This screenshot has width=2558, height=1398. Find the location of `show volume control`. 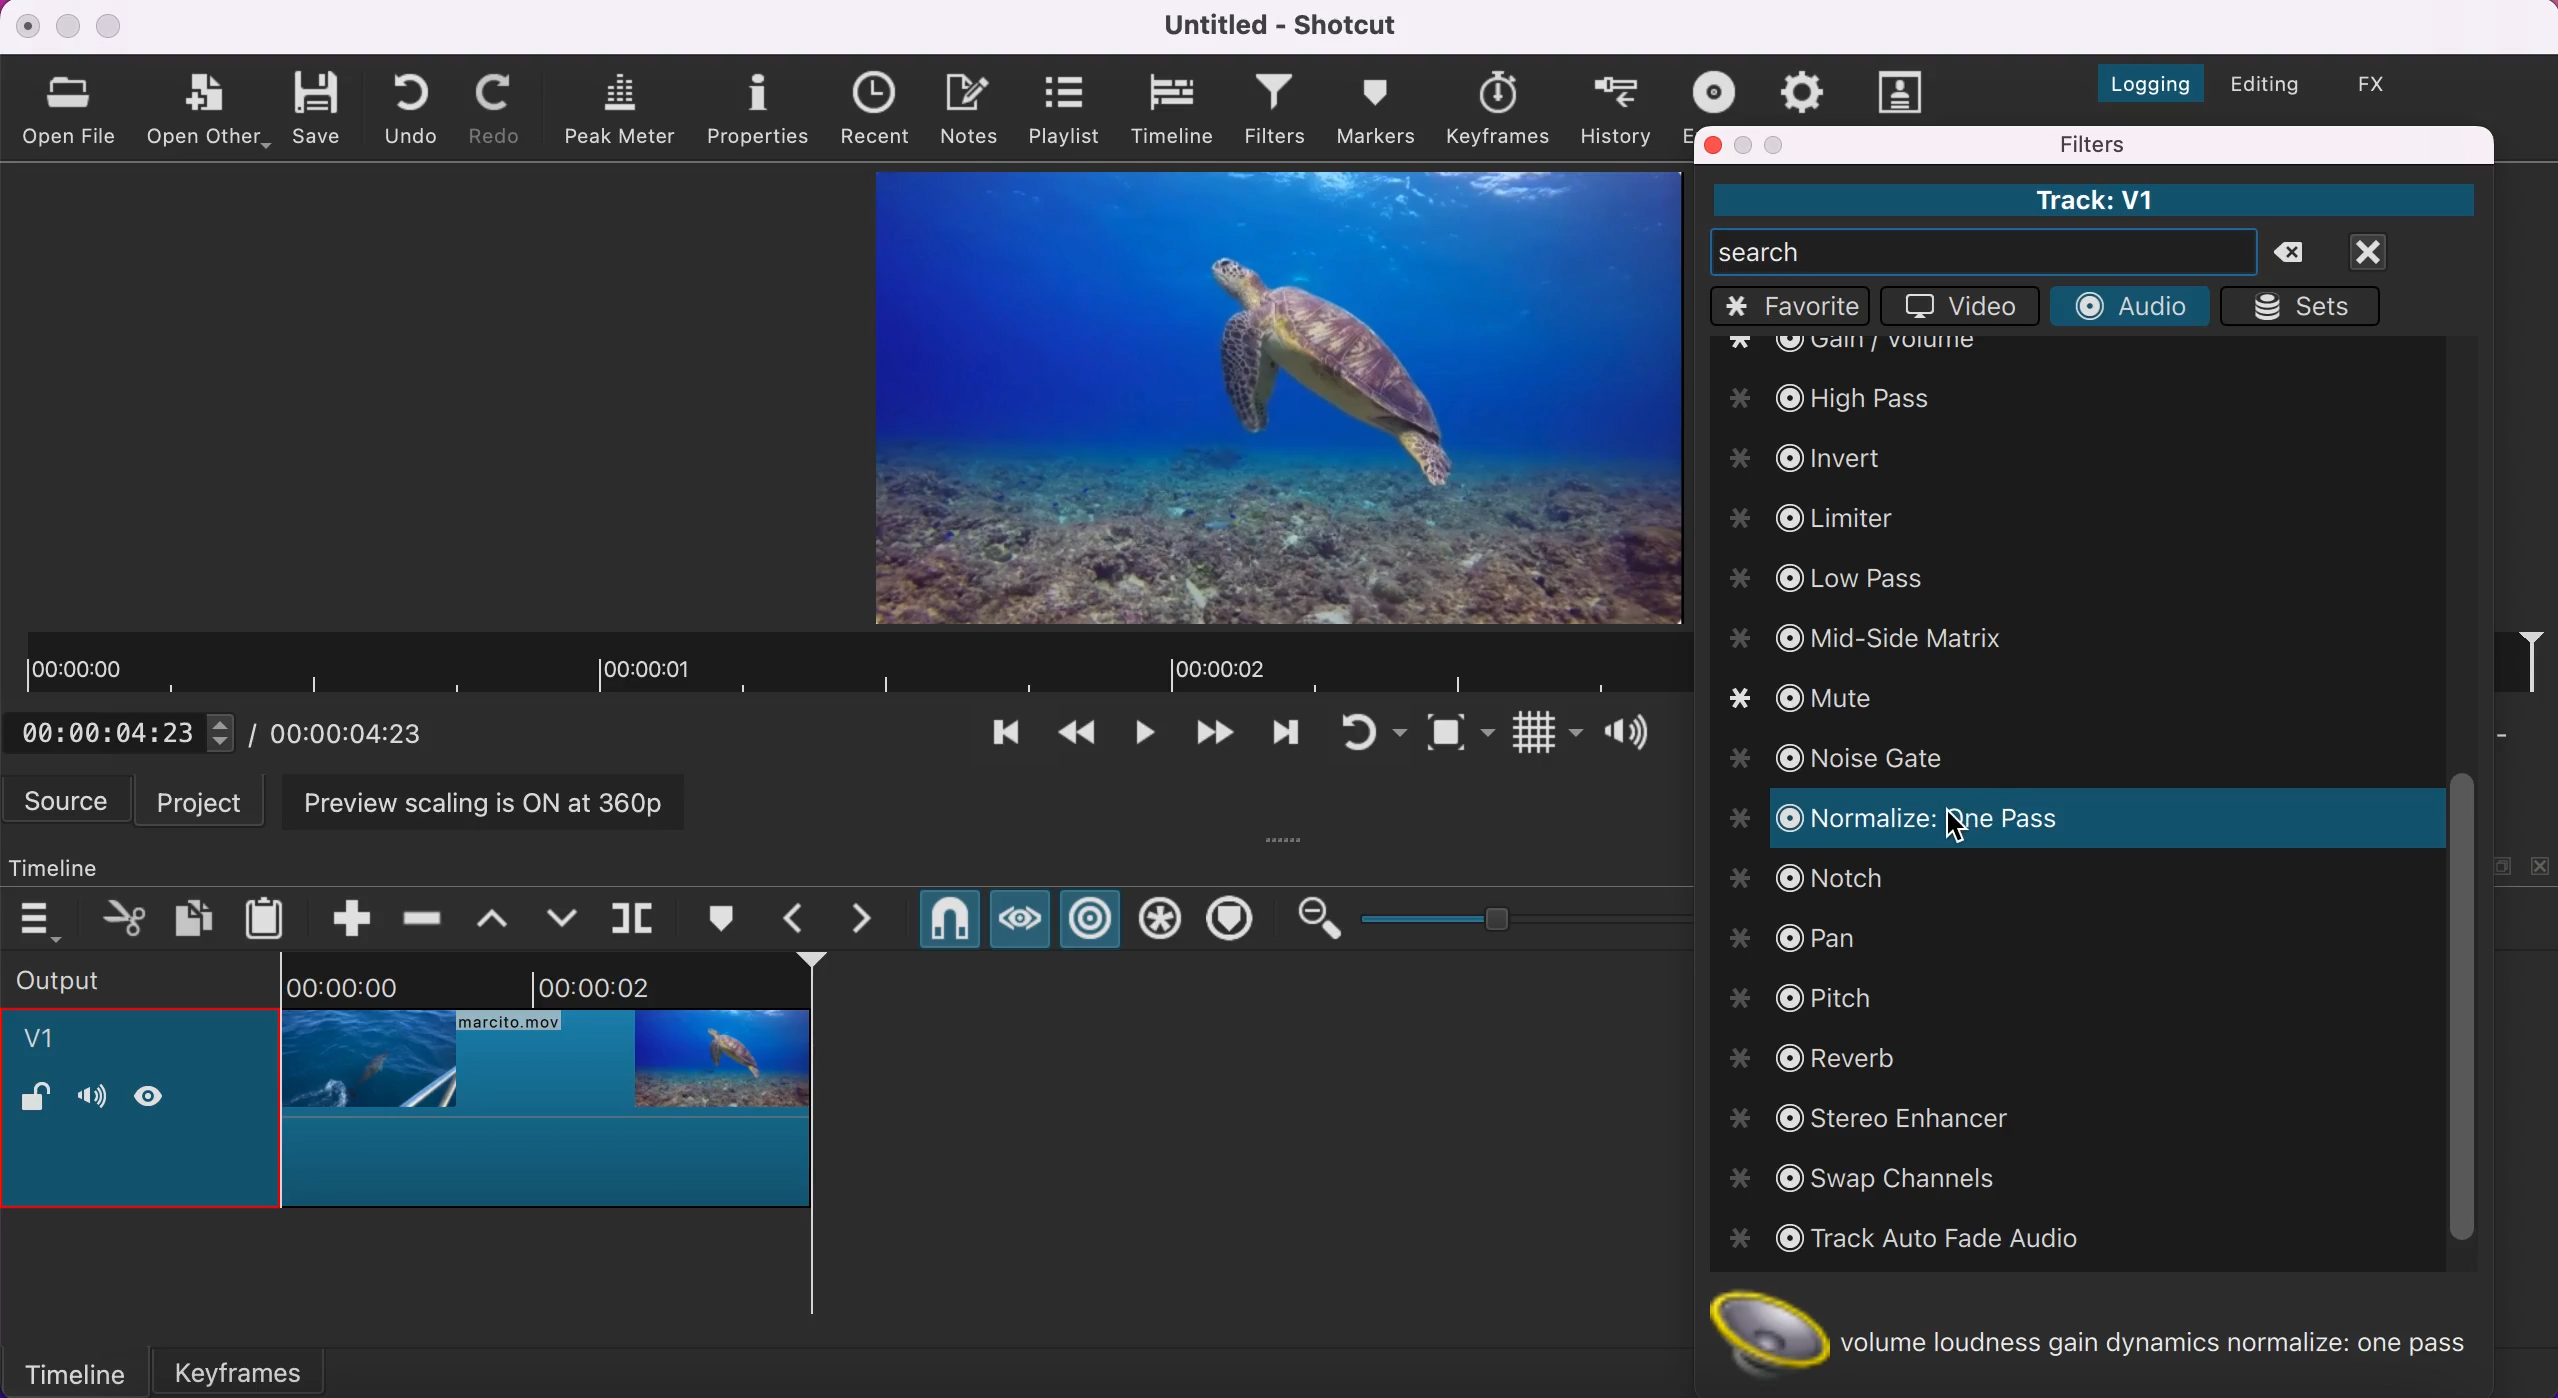

show volume control is located at coordinates (1634, 736).